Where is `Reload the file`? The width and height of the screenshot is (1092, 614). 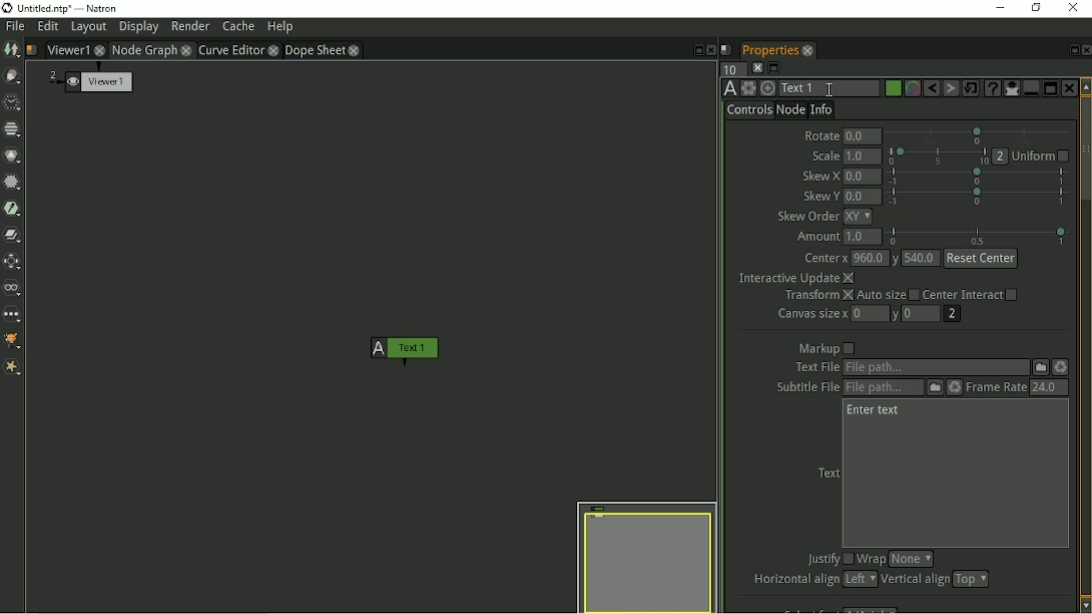 Reload the file is located at coordinates (953, 388).